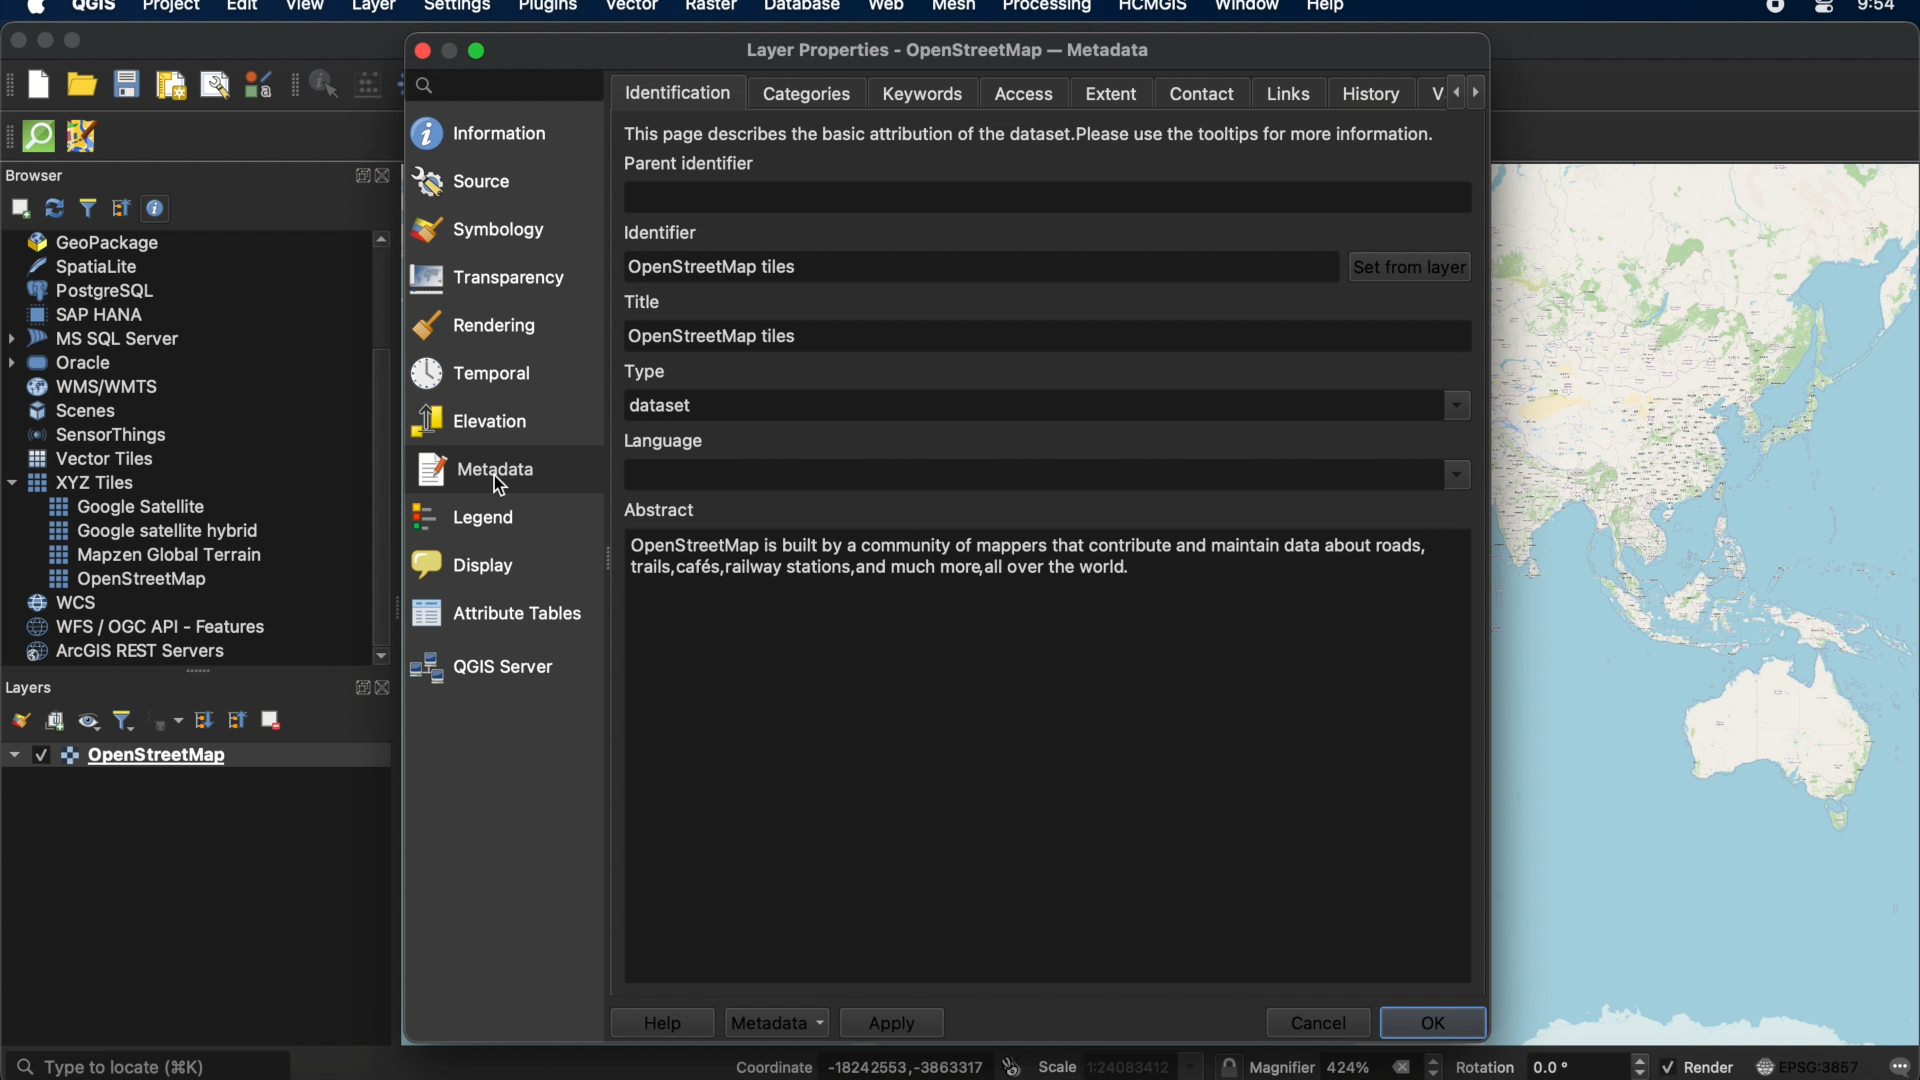 Image resolution: width=1920 pixels, height=1080 pixels. What do you see at coordinates (422, 51) in the screenshot?
I see `close` at bounding box center [422, 51].